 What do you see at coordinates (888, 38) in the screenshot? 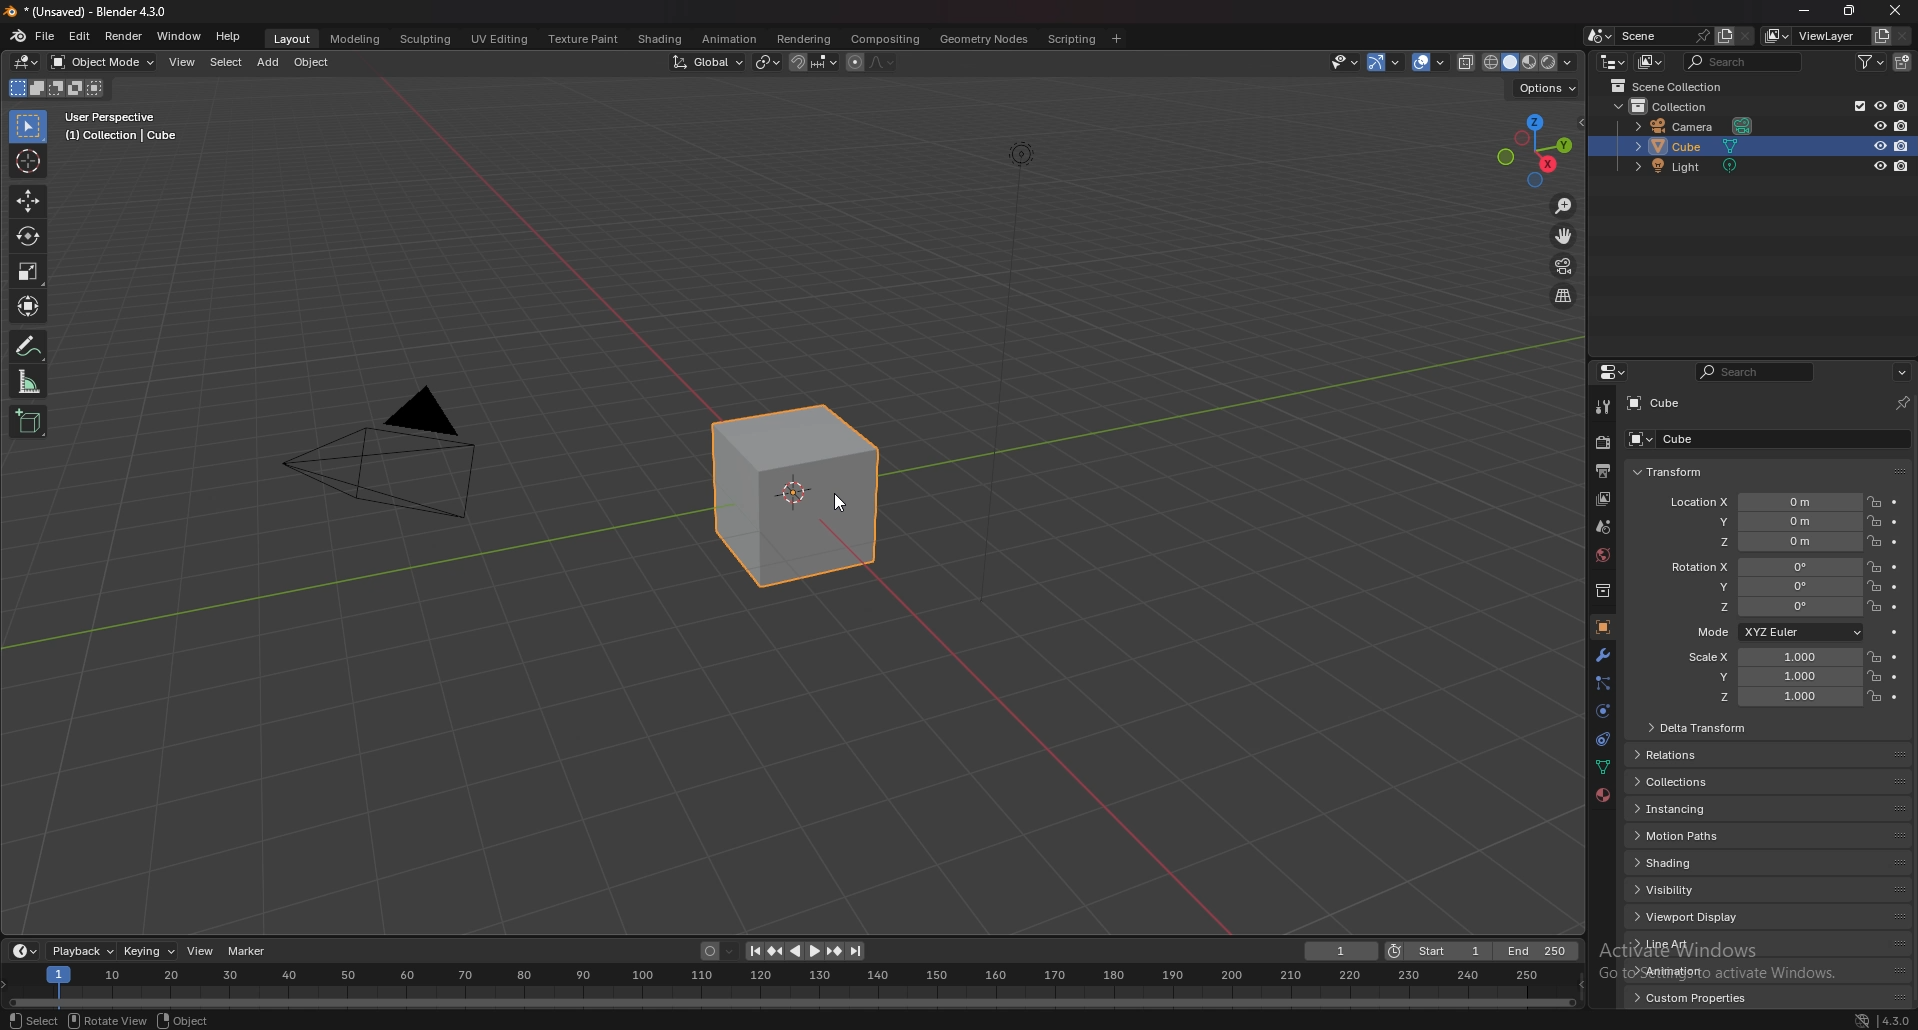
I see `compositing` at bounding box center [888, 38].